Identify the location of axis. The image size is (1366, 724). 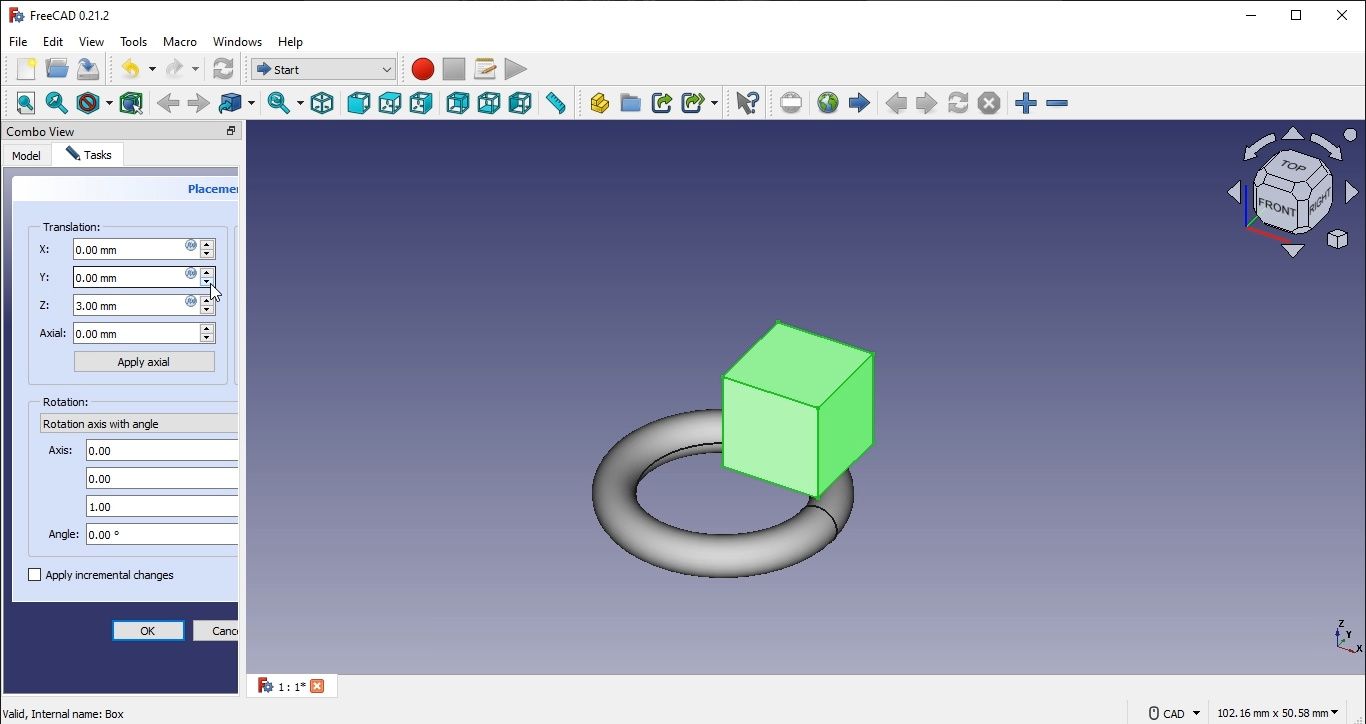
(141, 450).